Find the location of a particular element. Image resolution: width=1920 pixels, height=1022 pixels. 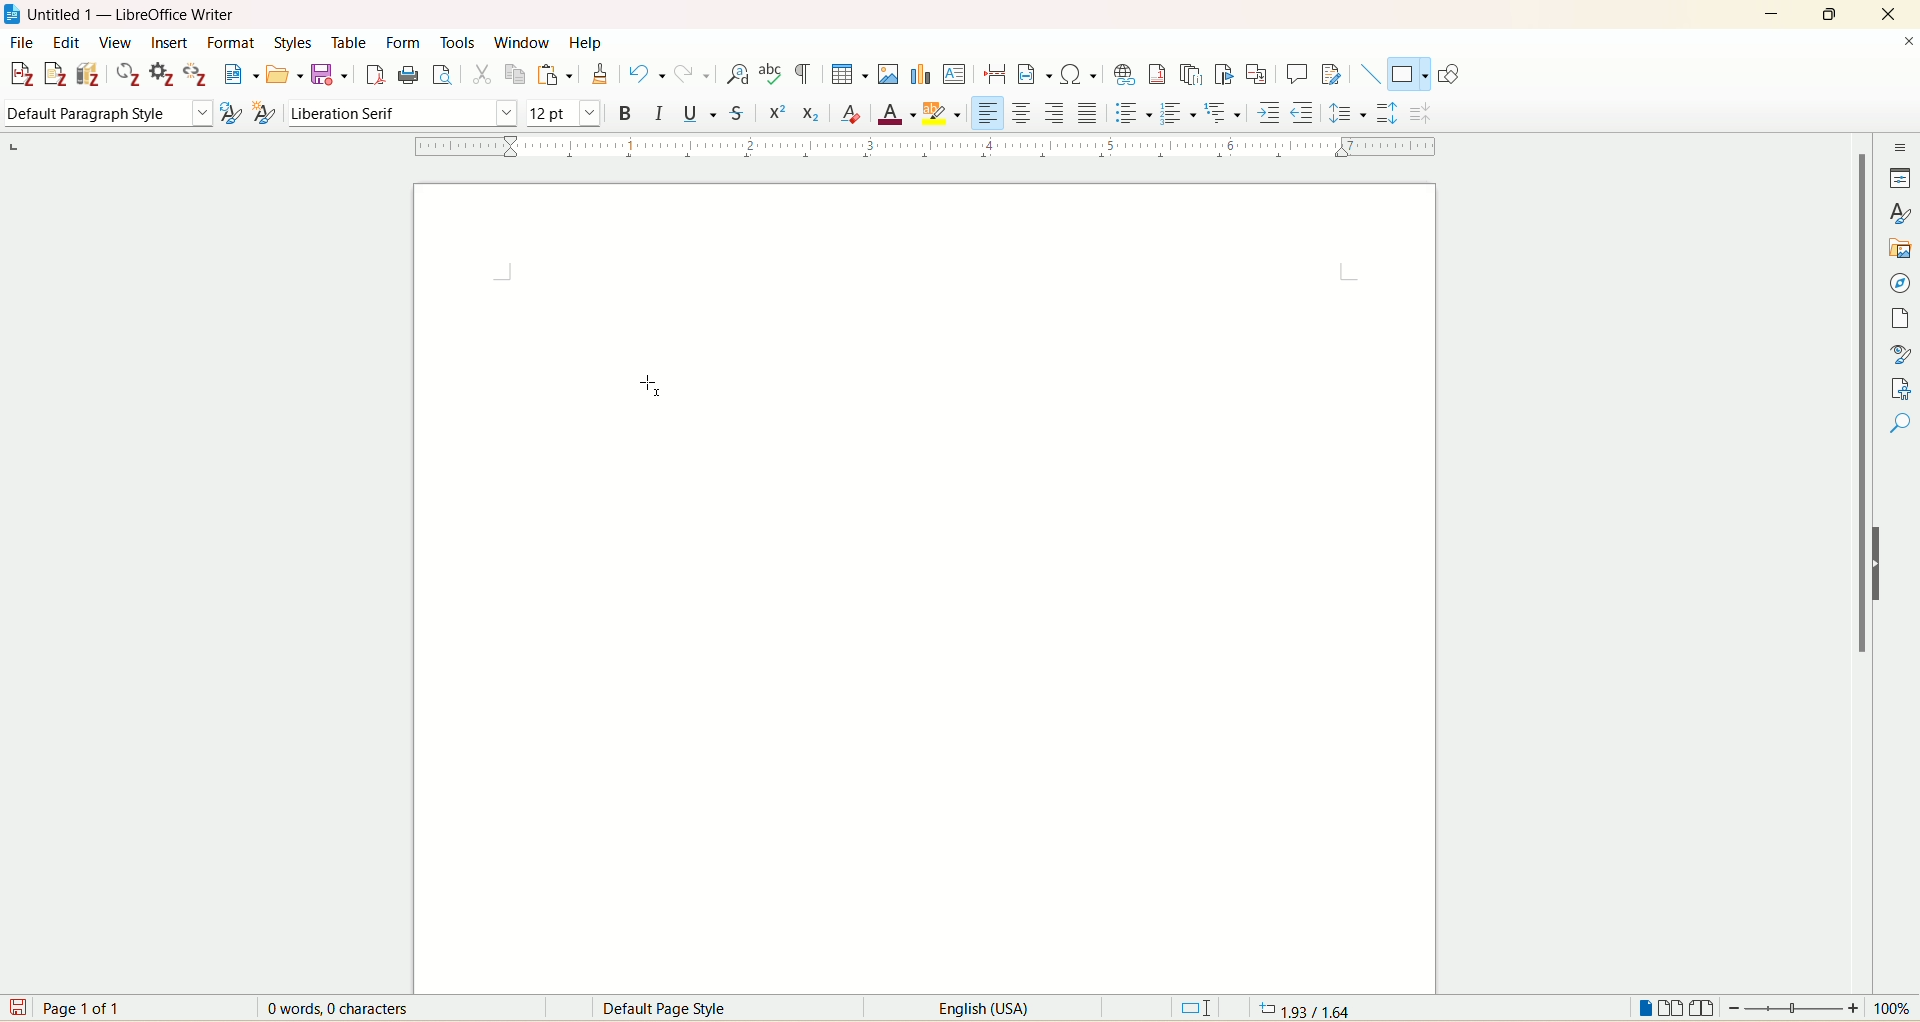

insert line is located at coordinates (1370, 74).